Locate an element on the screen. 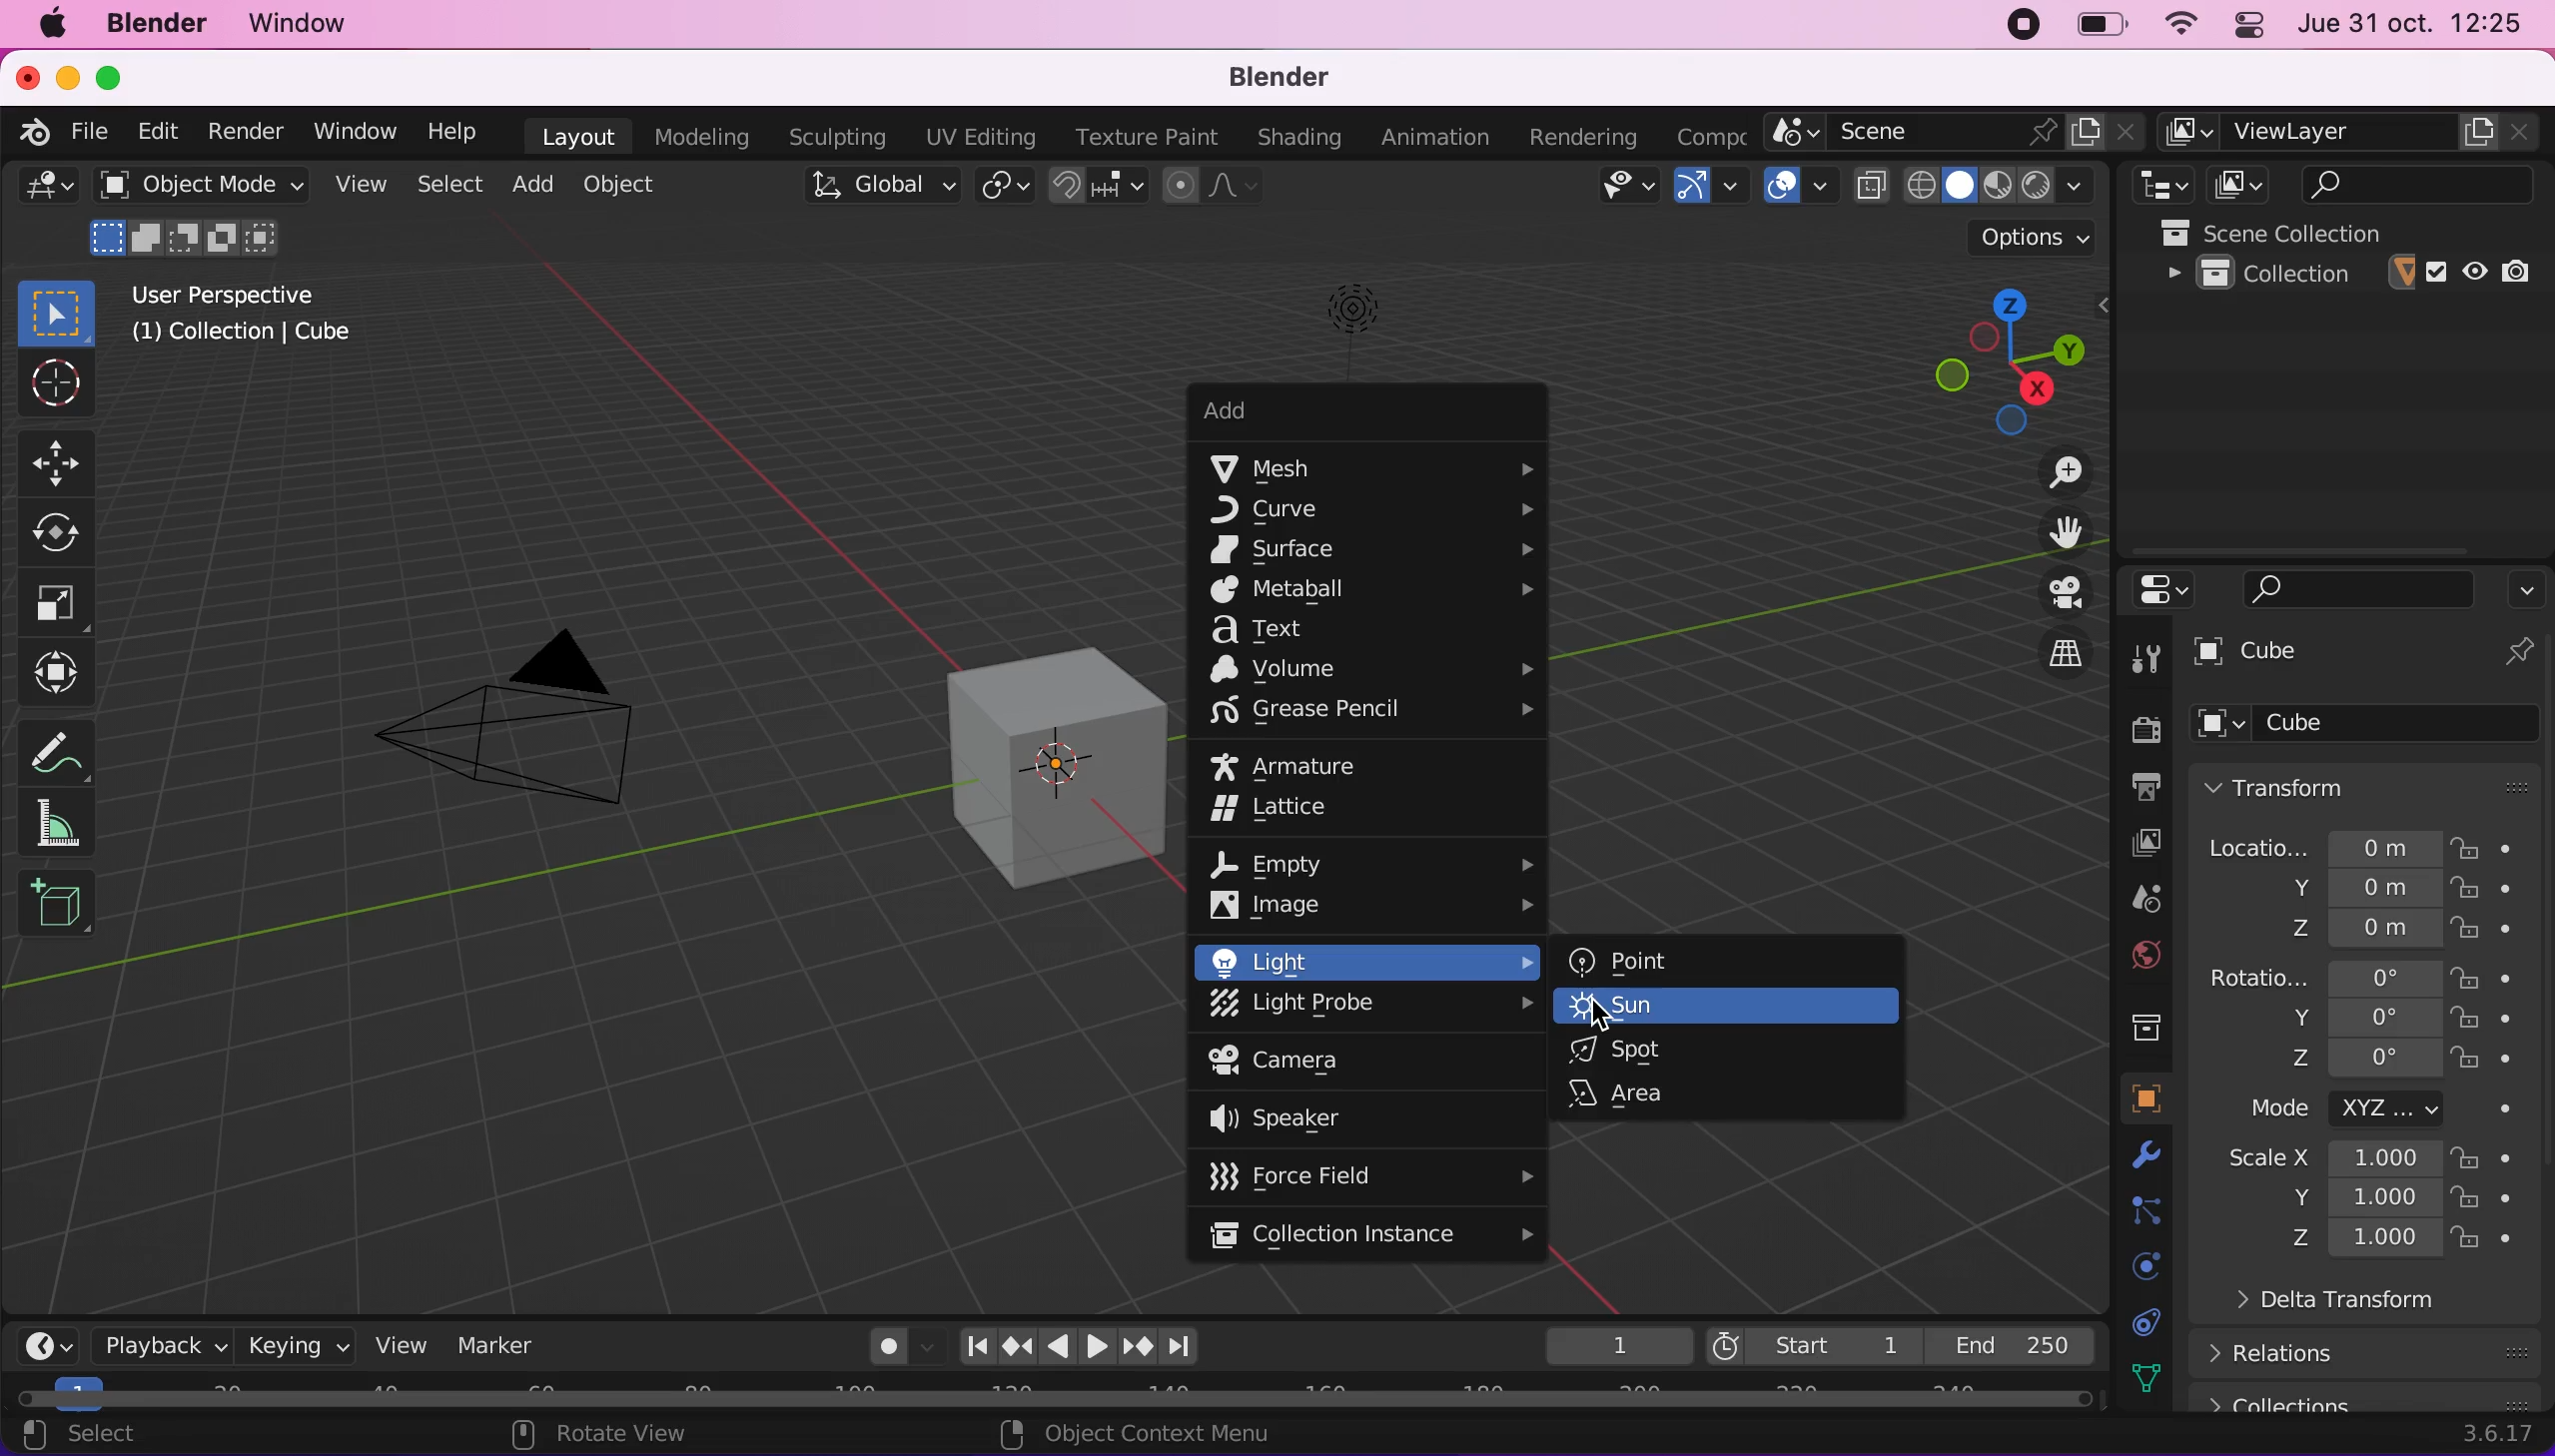 This screenshot has width=2555, height=1456. lock is located at coordinates (2502, 1158).